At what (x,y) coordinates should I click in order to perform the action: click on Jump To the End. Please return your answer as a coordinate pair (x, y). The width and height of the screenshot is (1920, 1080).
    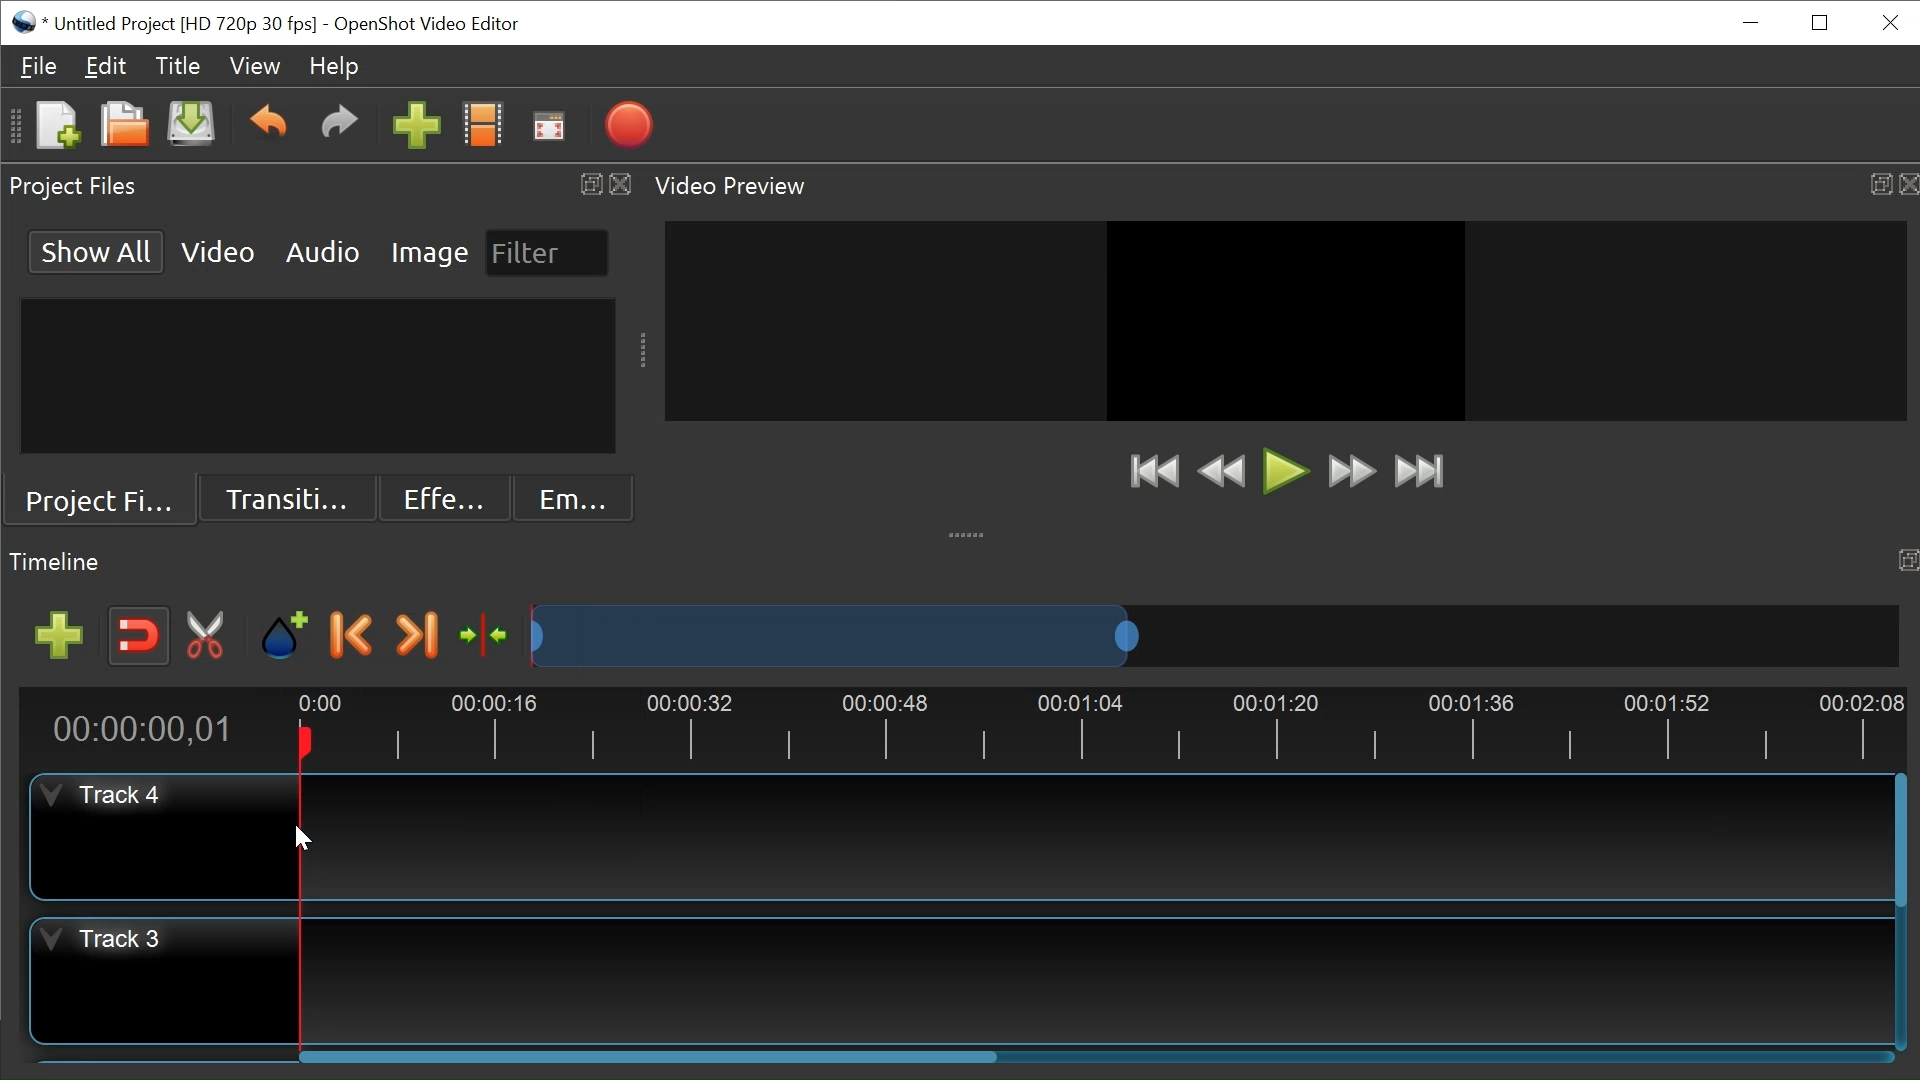
    Looking at the image, I should click on (1420, 471).